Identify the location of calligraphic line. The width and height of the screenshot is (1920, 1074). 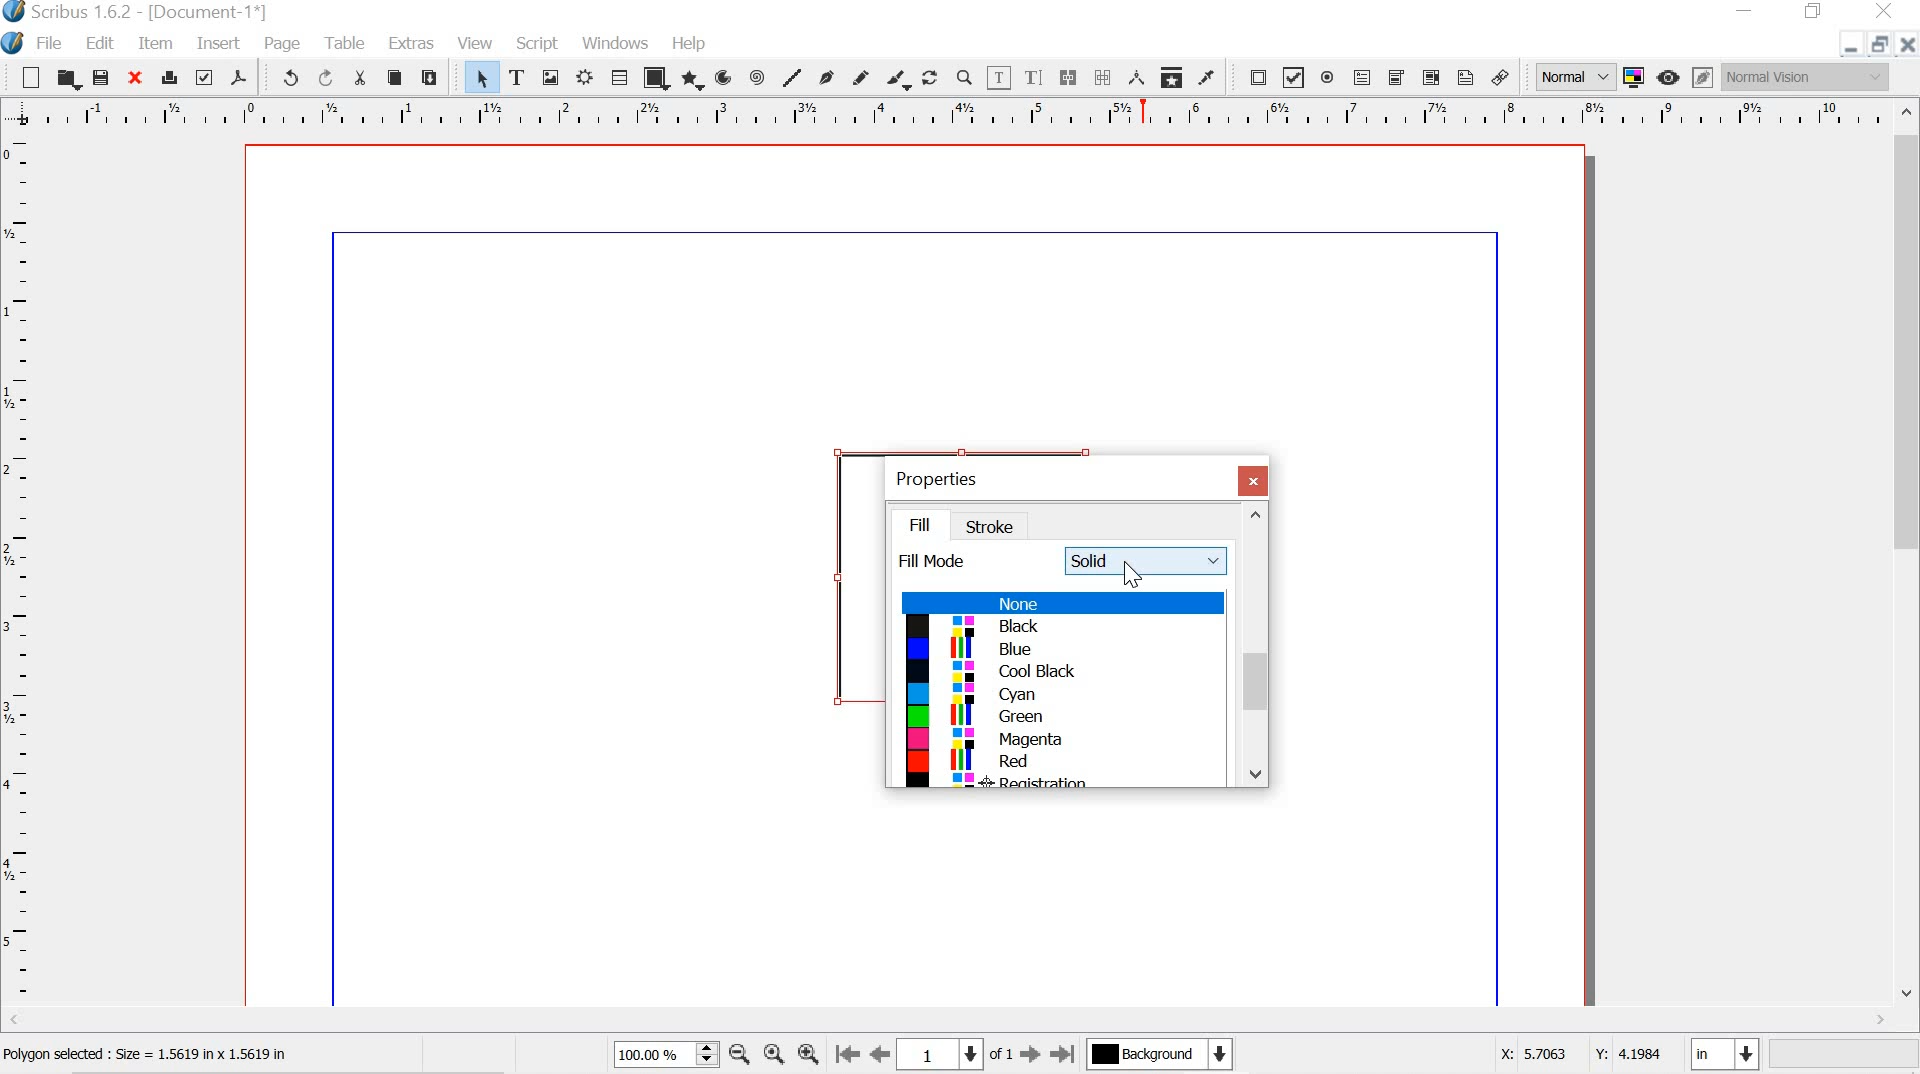
(899, 77).